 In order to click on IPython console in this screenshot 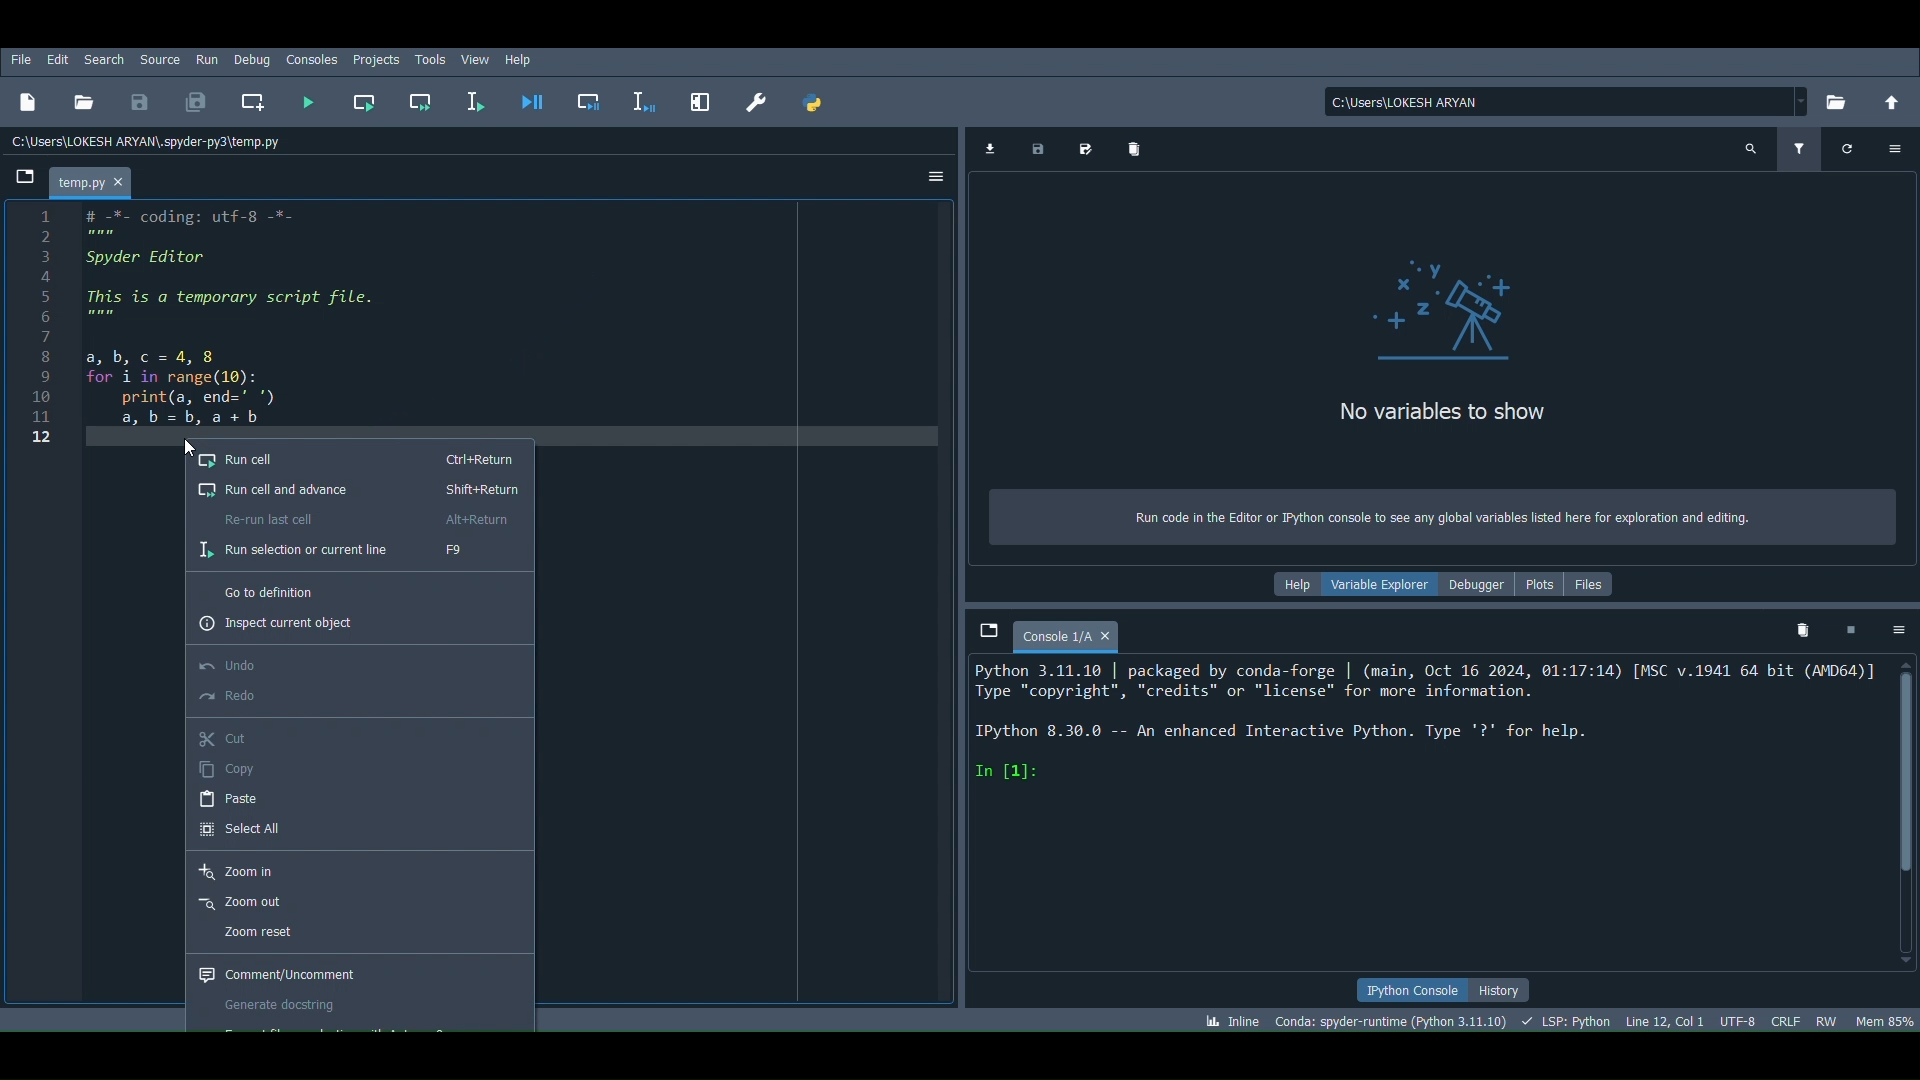, I will do `click(1408, 987)`.